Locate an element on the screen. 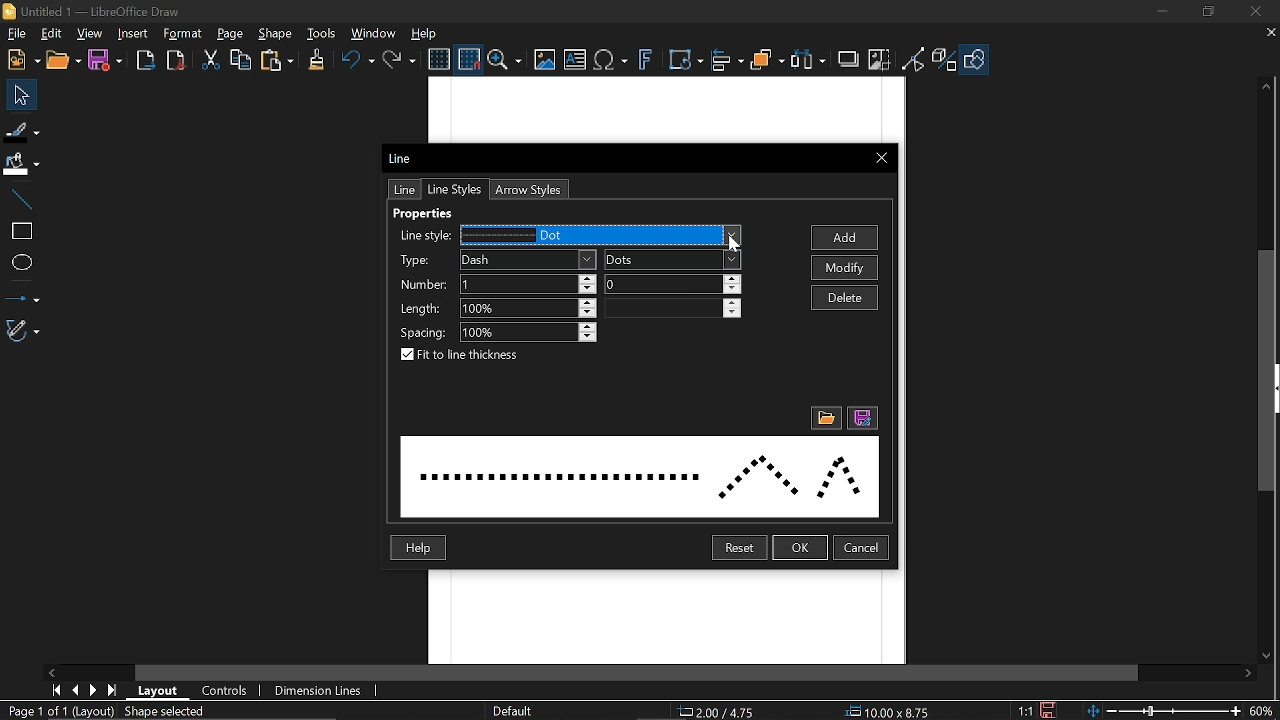  Line is located at coordinates (402, 190).